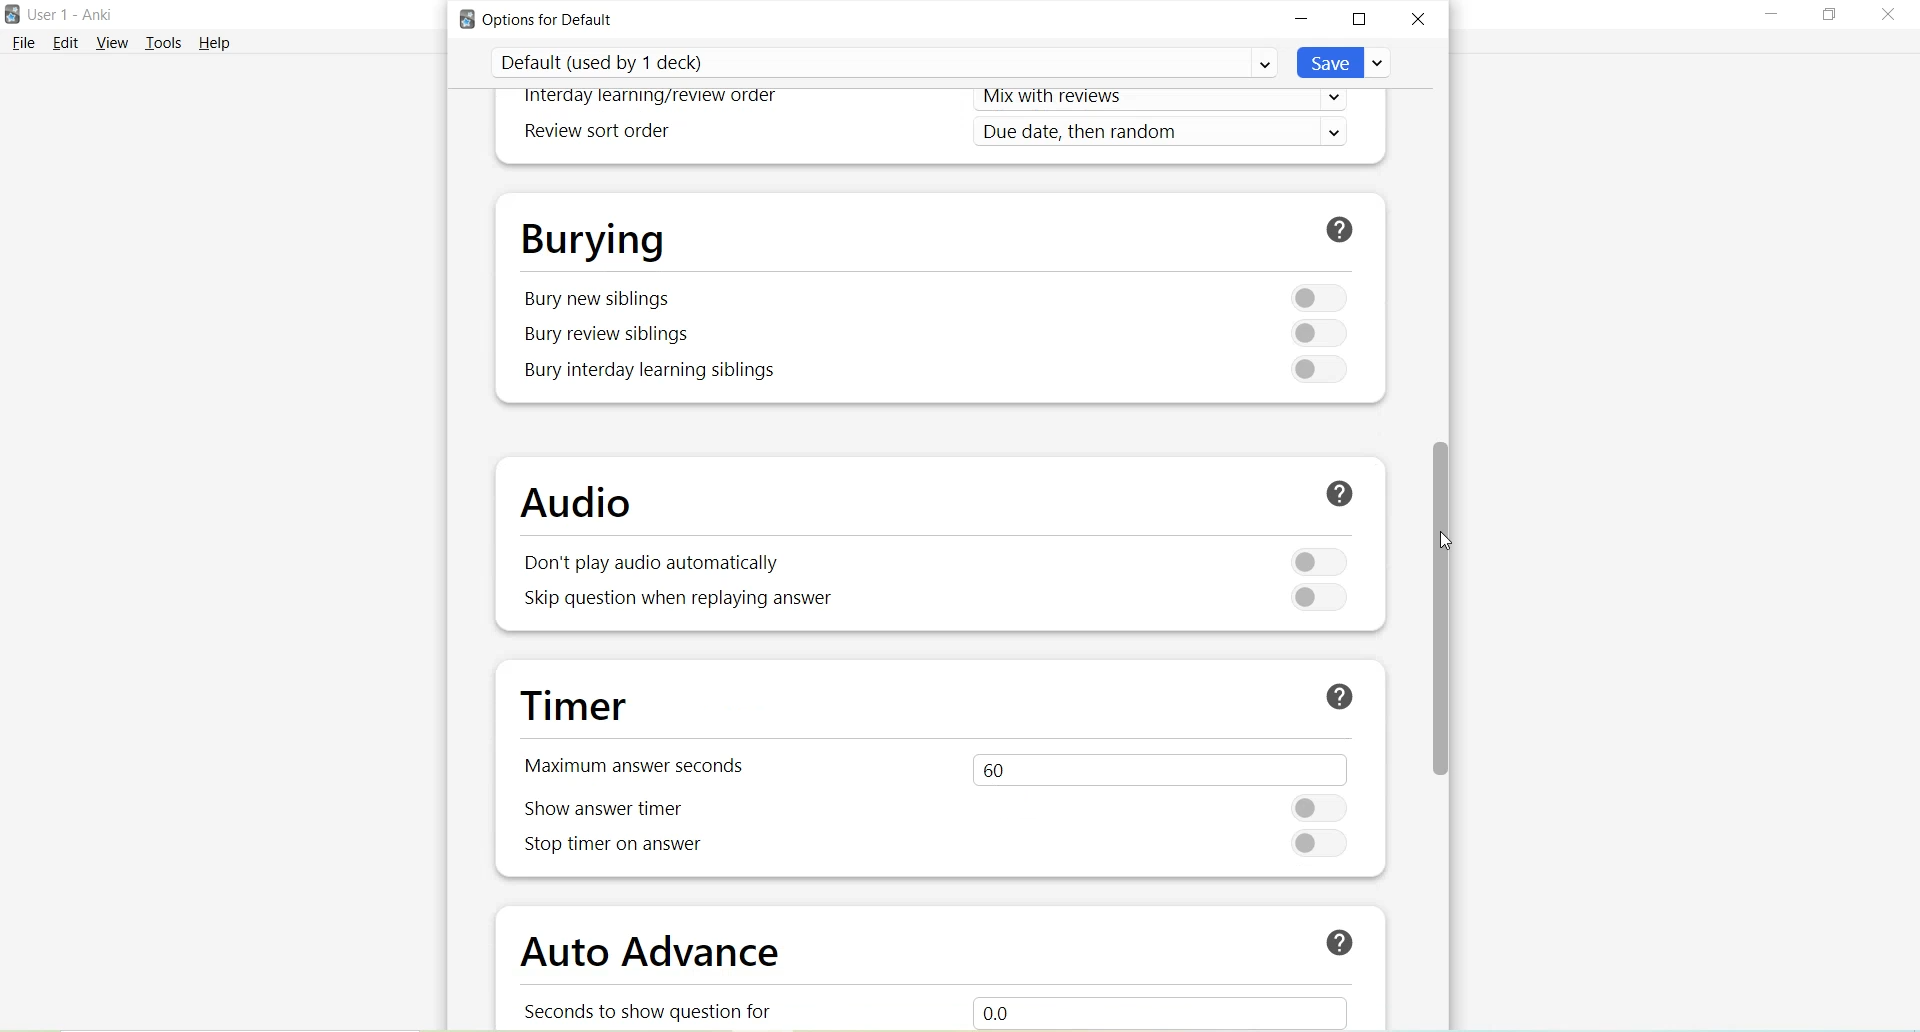 The image size is (1920, 1032). Describe the element at coordinates (1829, 15) in the screenshot. I see `Maximize` at that location.